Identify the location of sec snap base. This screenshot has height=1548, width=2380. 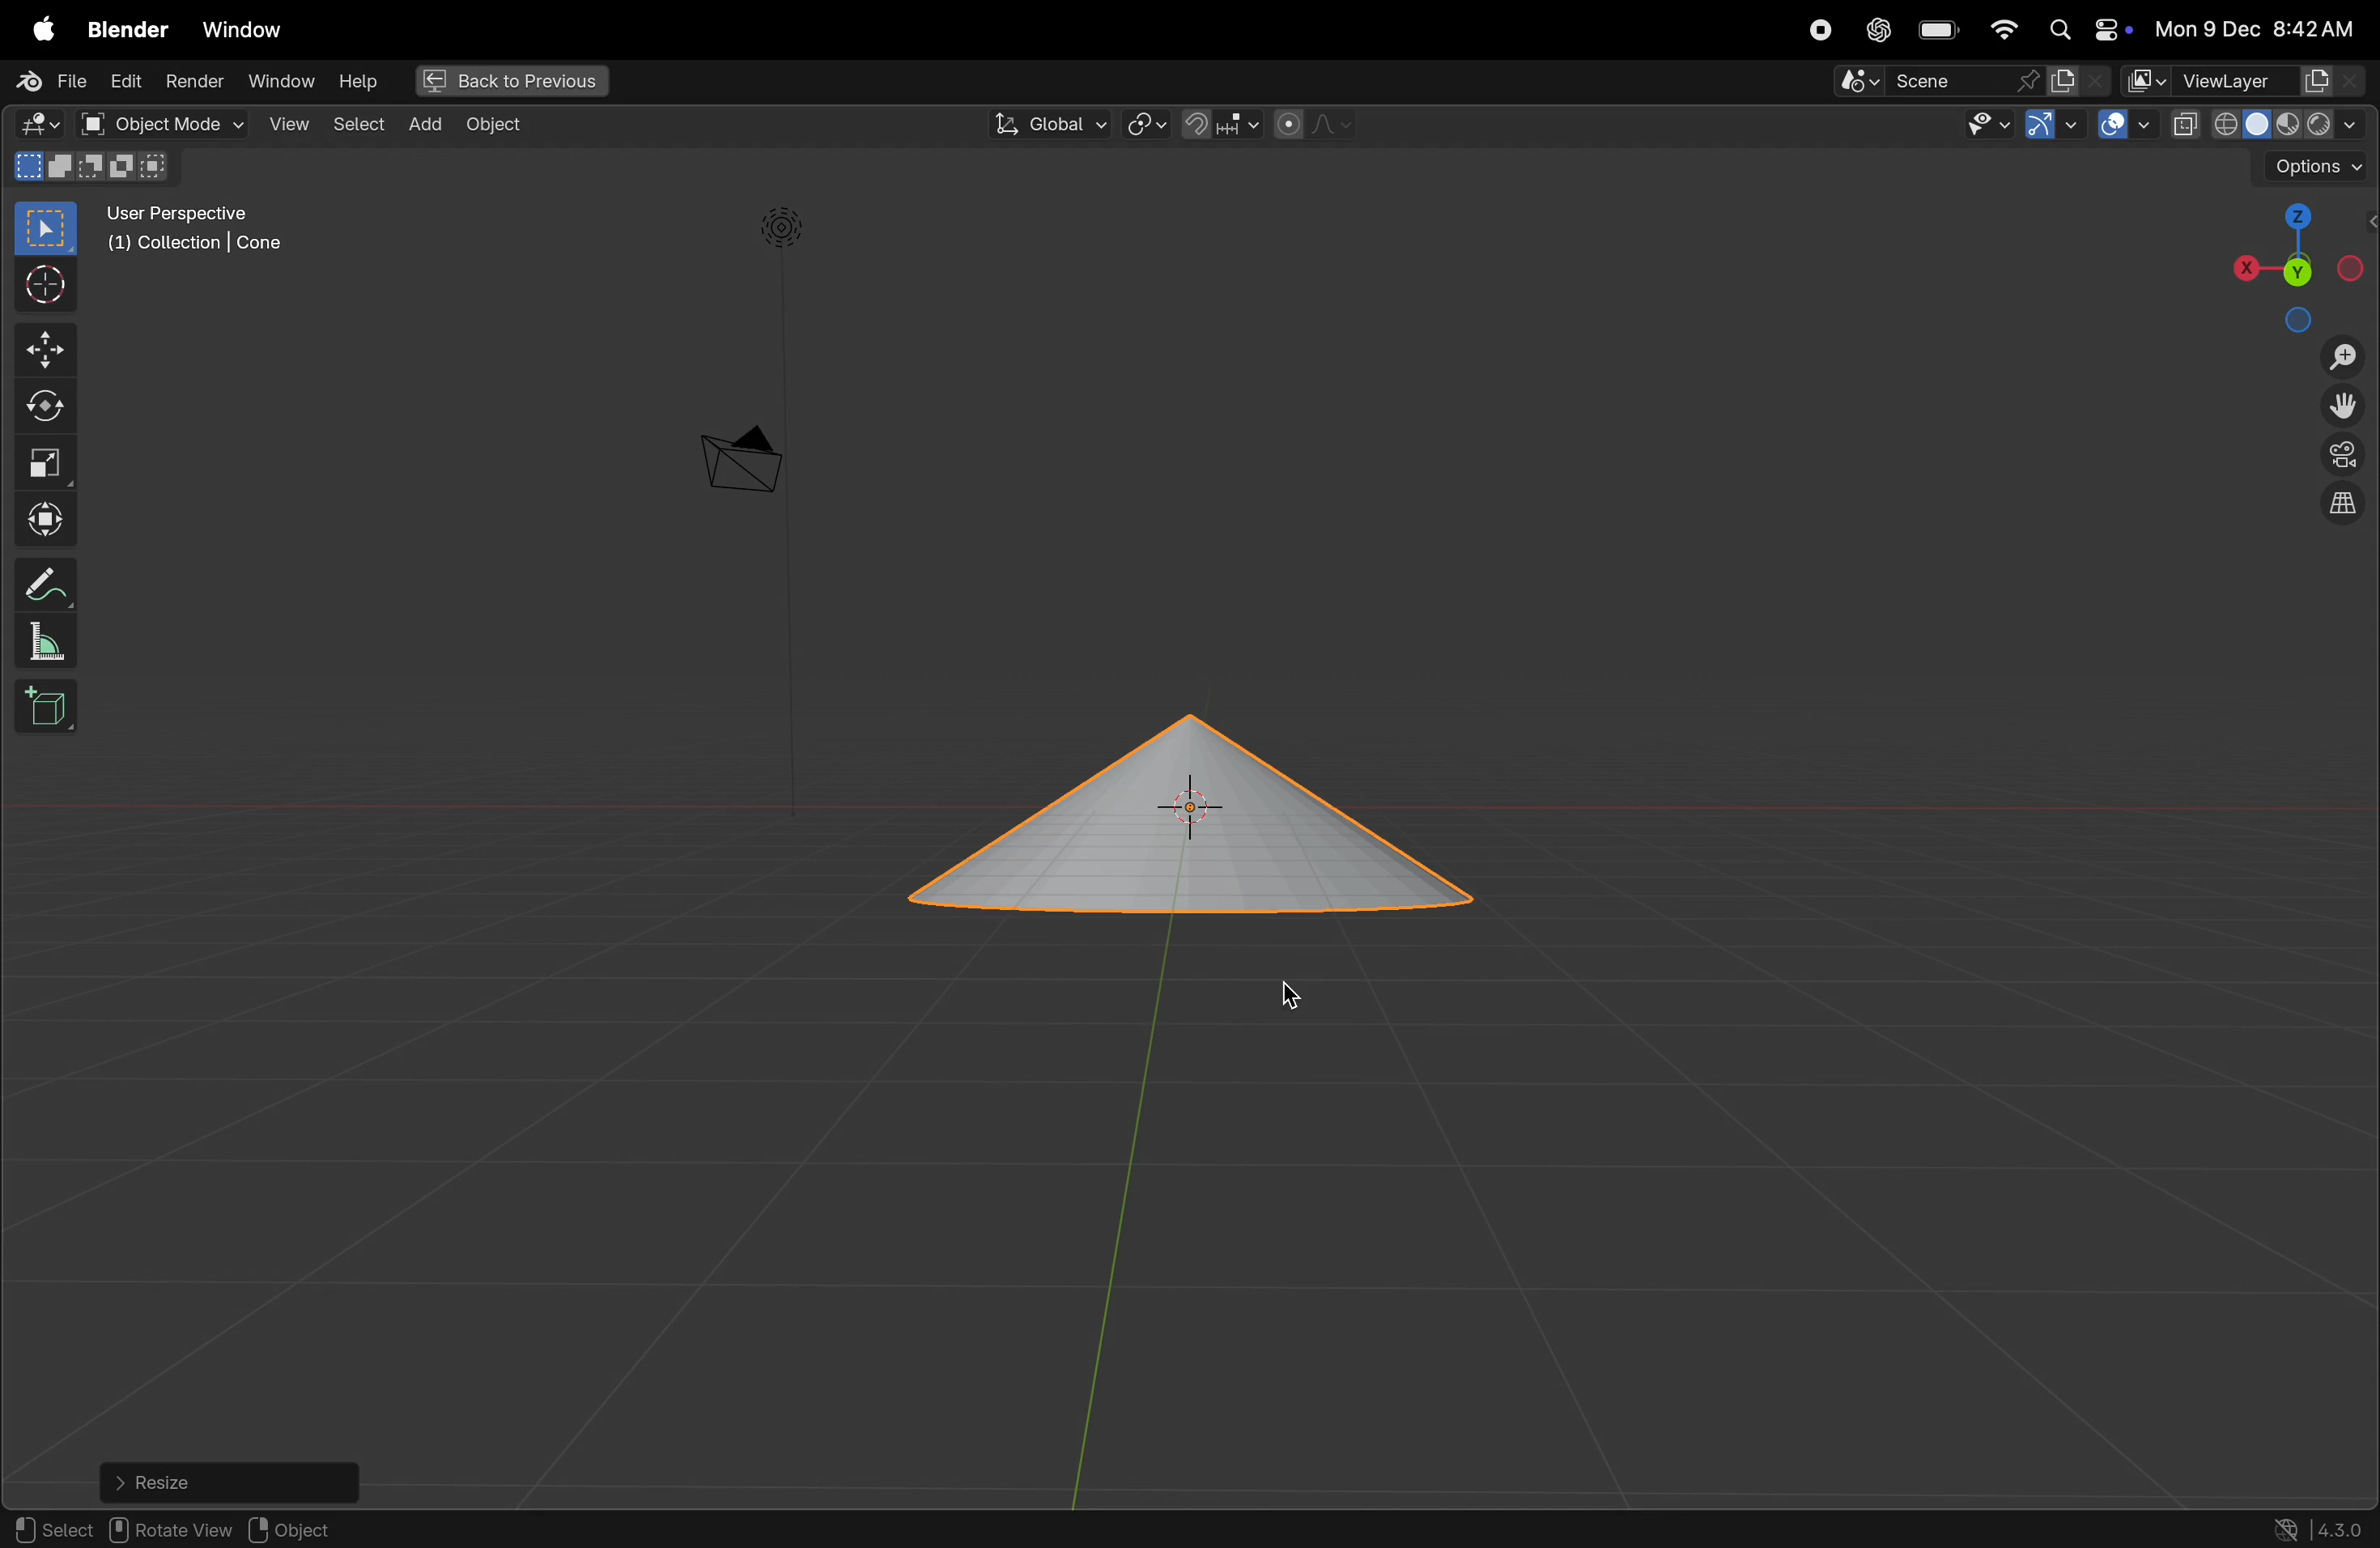
(821, 1528).